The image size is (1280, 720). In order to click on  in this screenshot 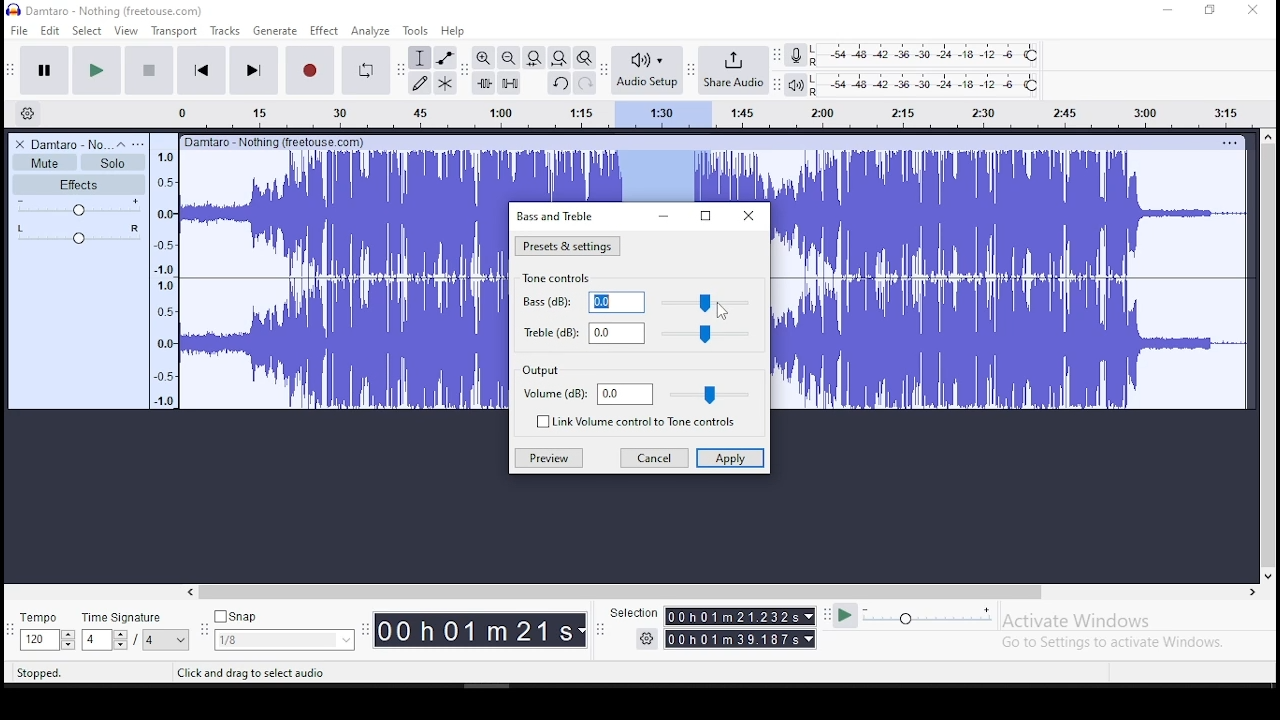, I will do `click(776, 83)`.